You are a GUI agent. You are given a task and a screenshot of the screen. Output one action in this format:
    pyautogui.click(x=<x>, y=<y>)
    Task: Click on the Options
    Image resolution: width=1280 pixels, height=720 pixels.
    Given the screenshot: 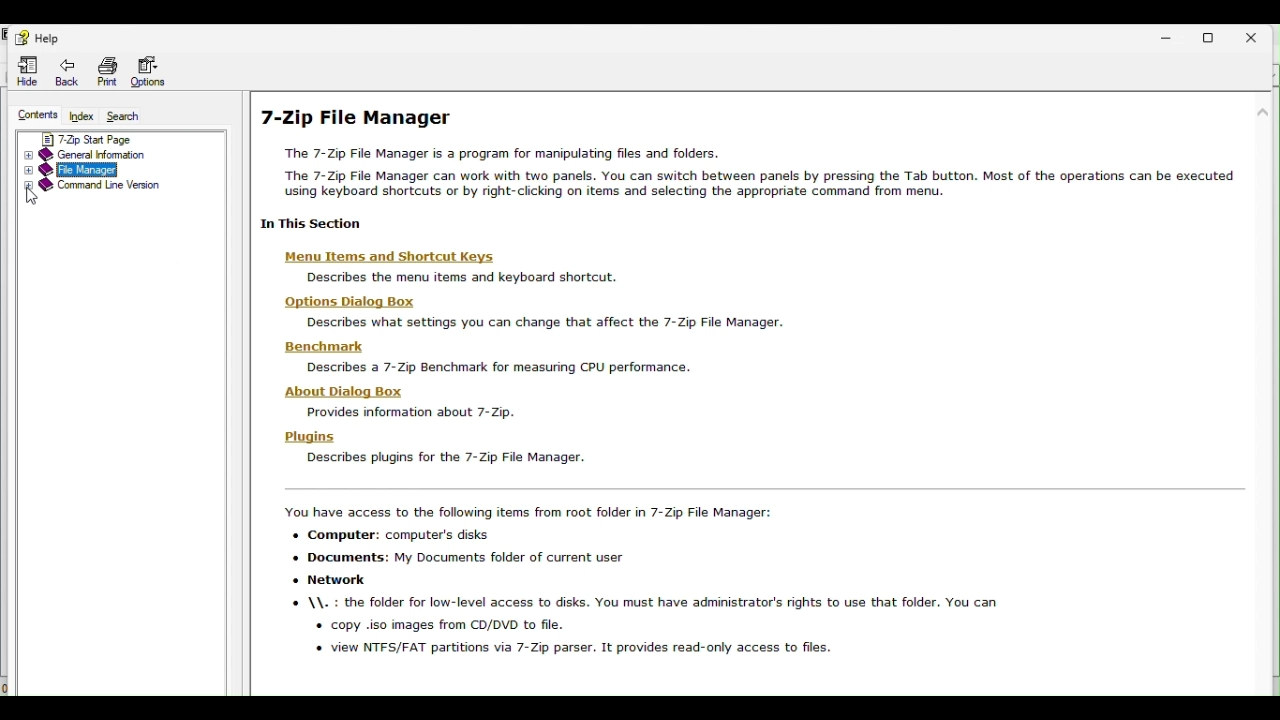 What is the action you would take?
    pyautogui.click(x=152, y=70)
    